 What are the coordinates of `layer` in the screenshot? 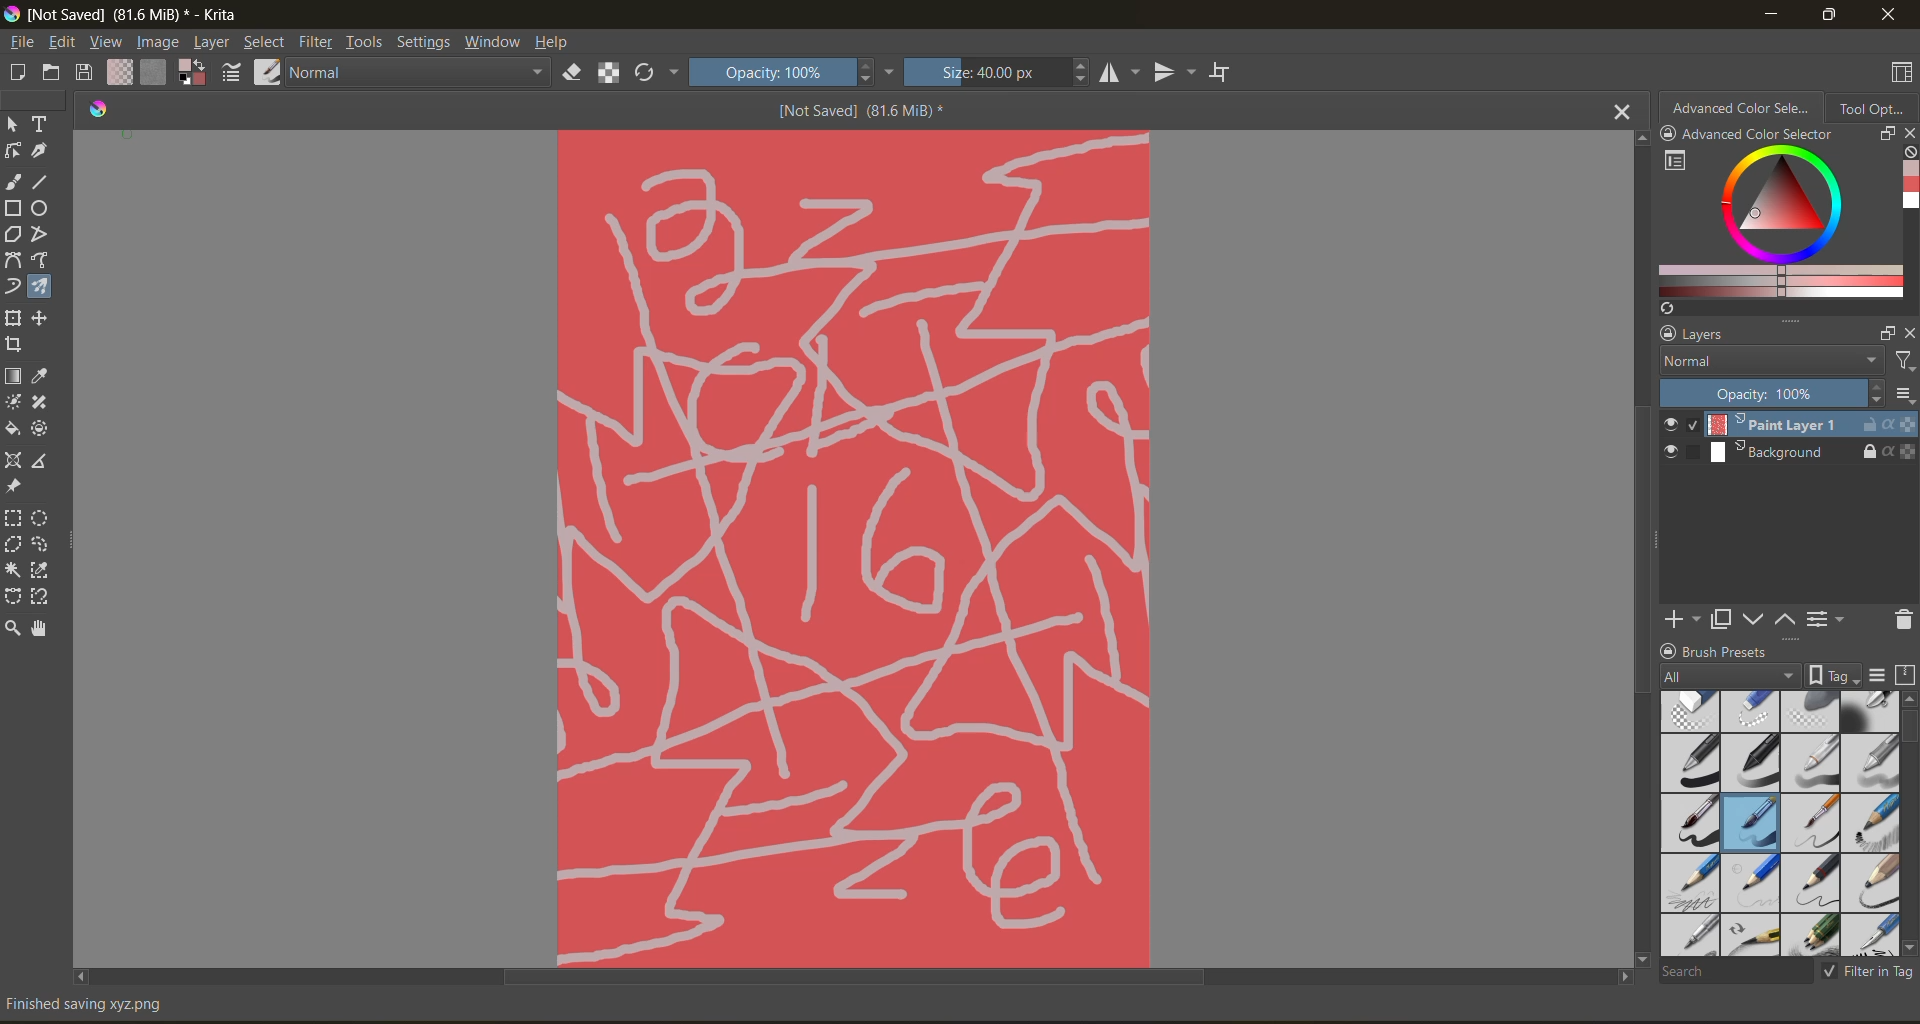 It's located at (1789, 426).